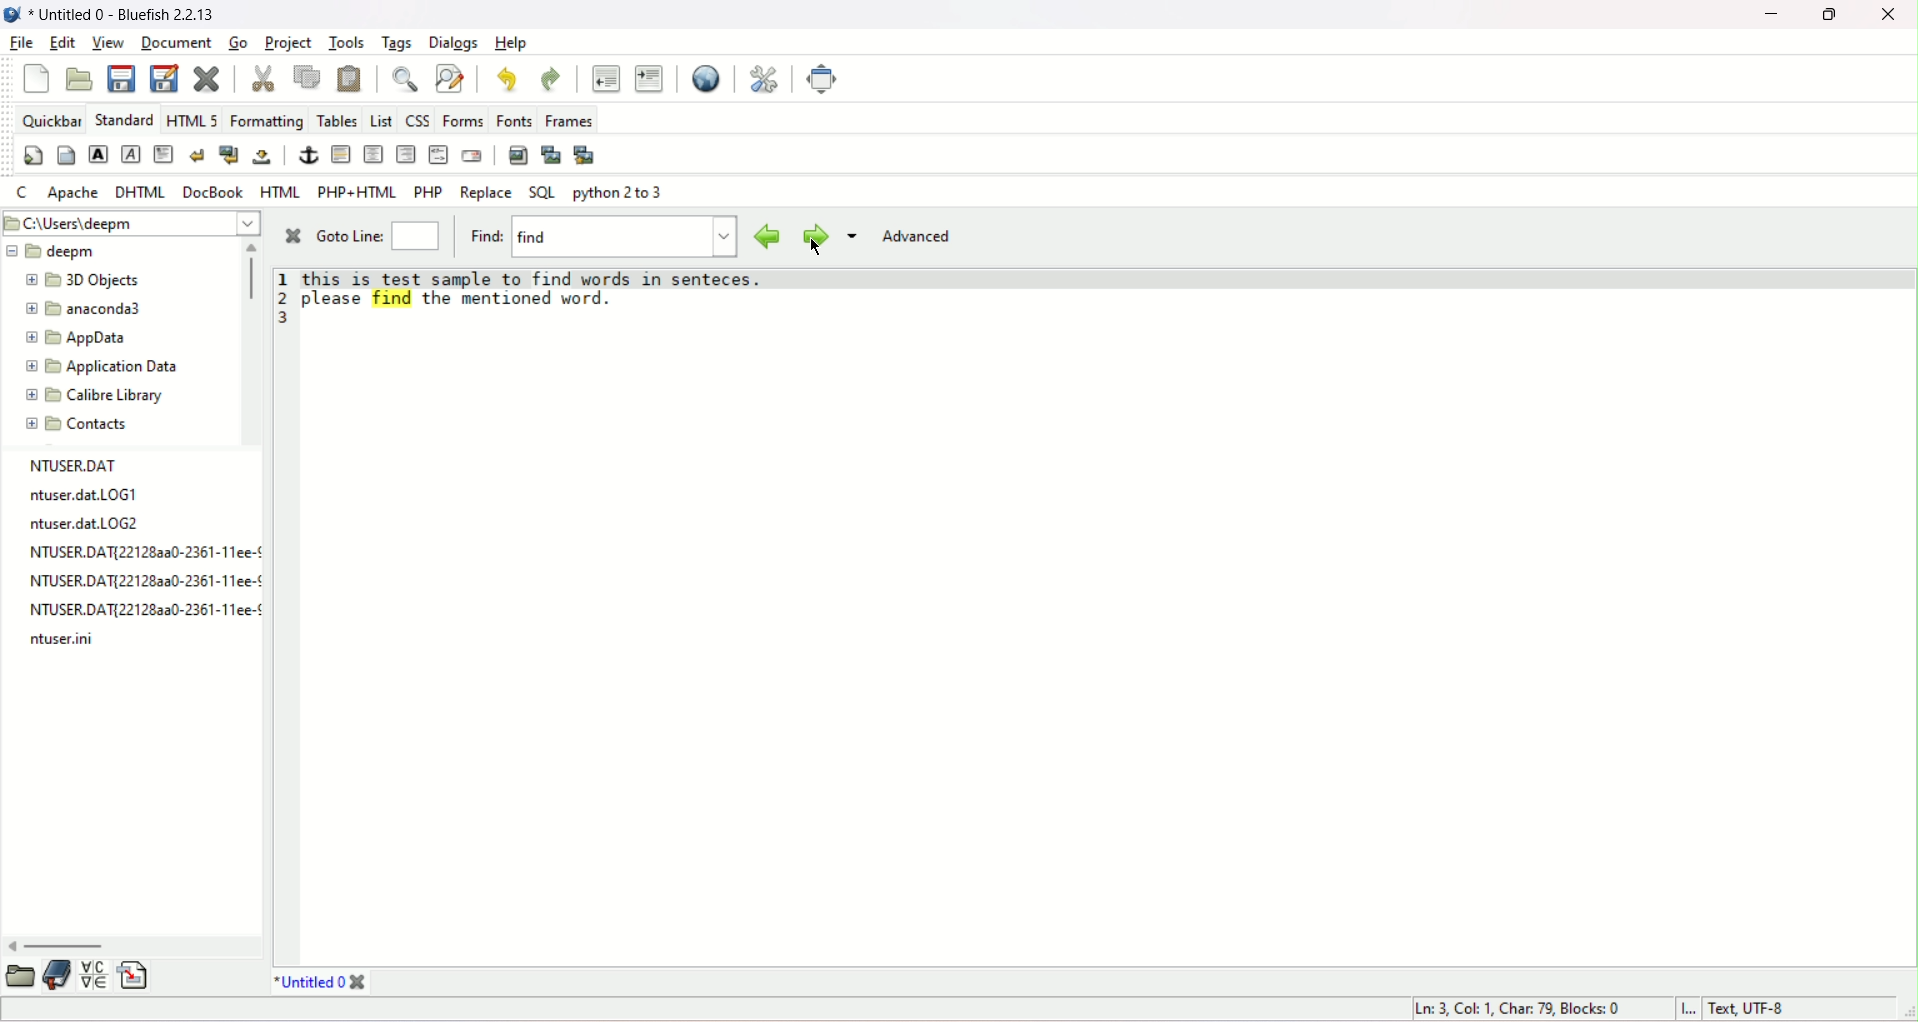 This screenshot has width=1918, height=1022. I want to click on HTML 5, so click(193, 120).